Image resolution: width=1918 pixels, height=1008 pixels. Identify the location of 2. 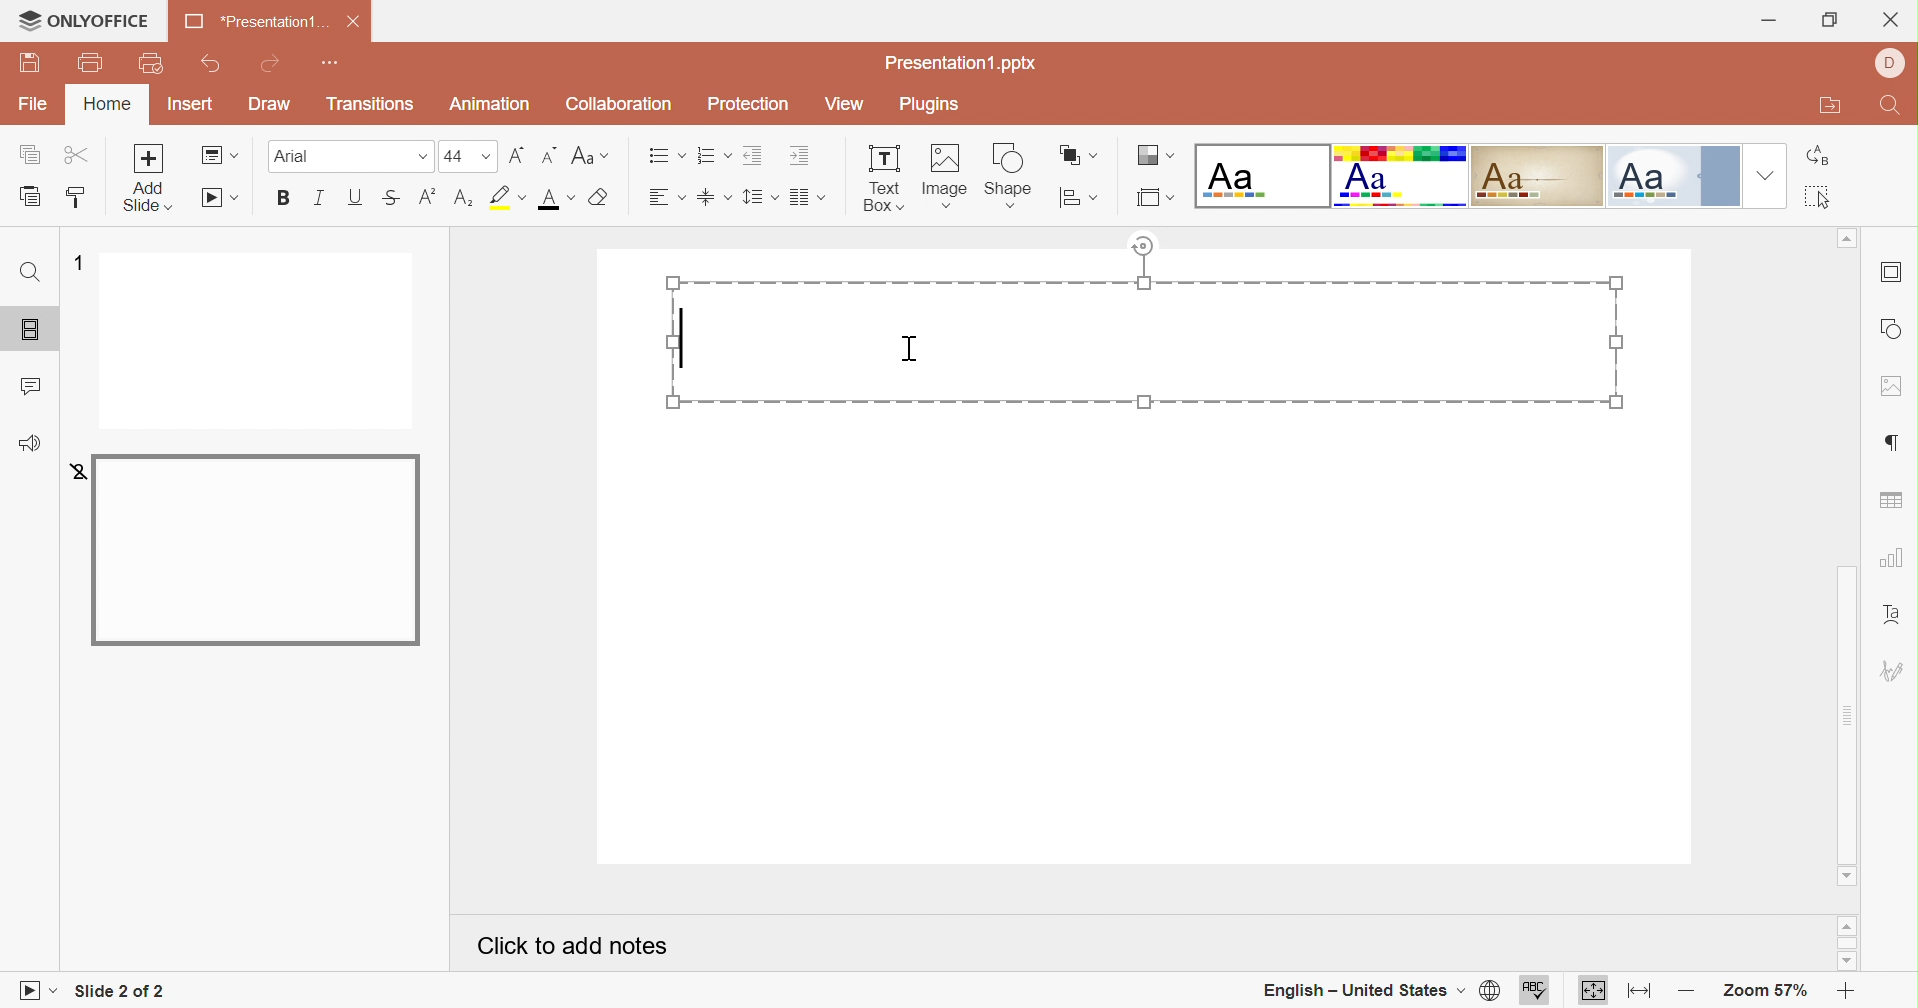
(72, 471).